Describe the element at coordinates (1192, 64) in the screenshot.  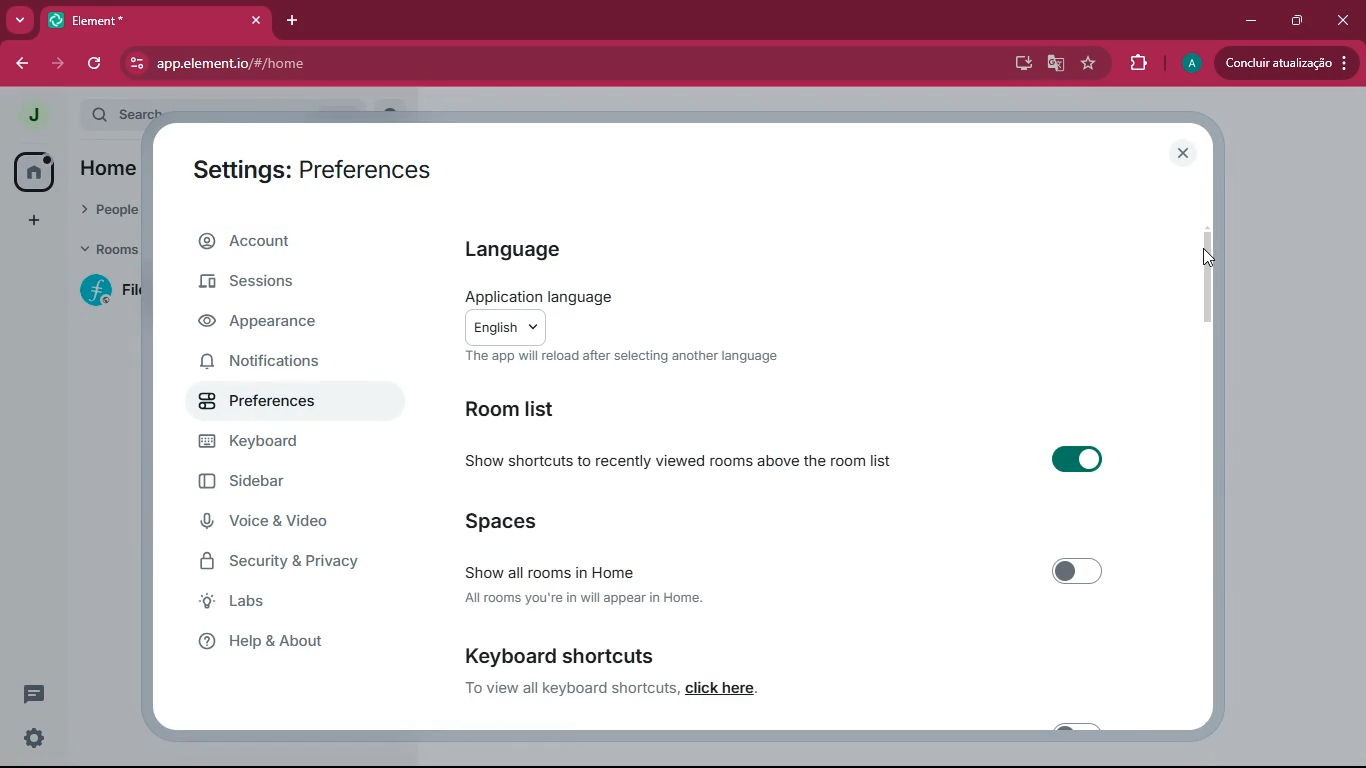
I see `a` at that location.